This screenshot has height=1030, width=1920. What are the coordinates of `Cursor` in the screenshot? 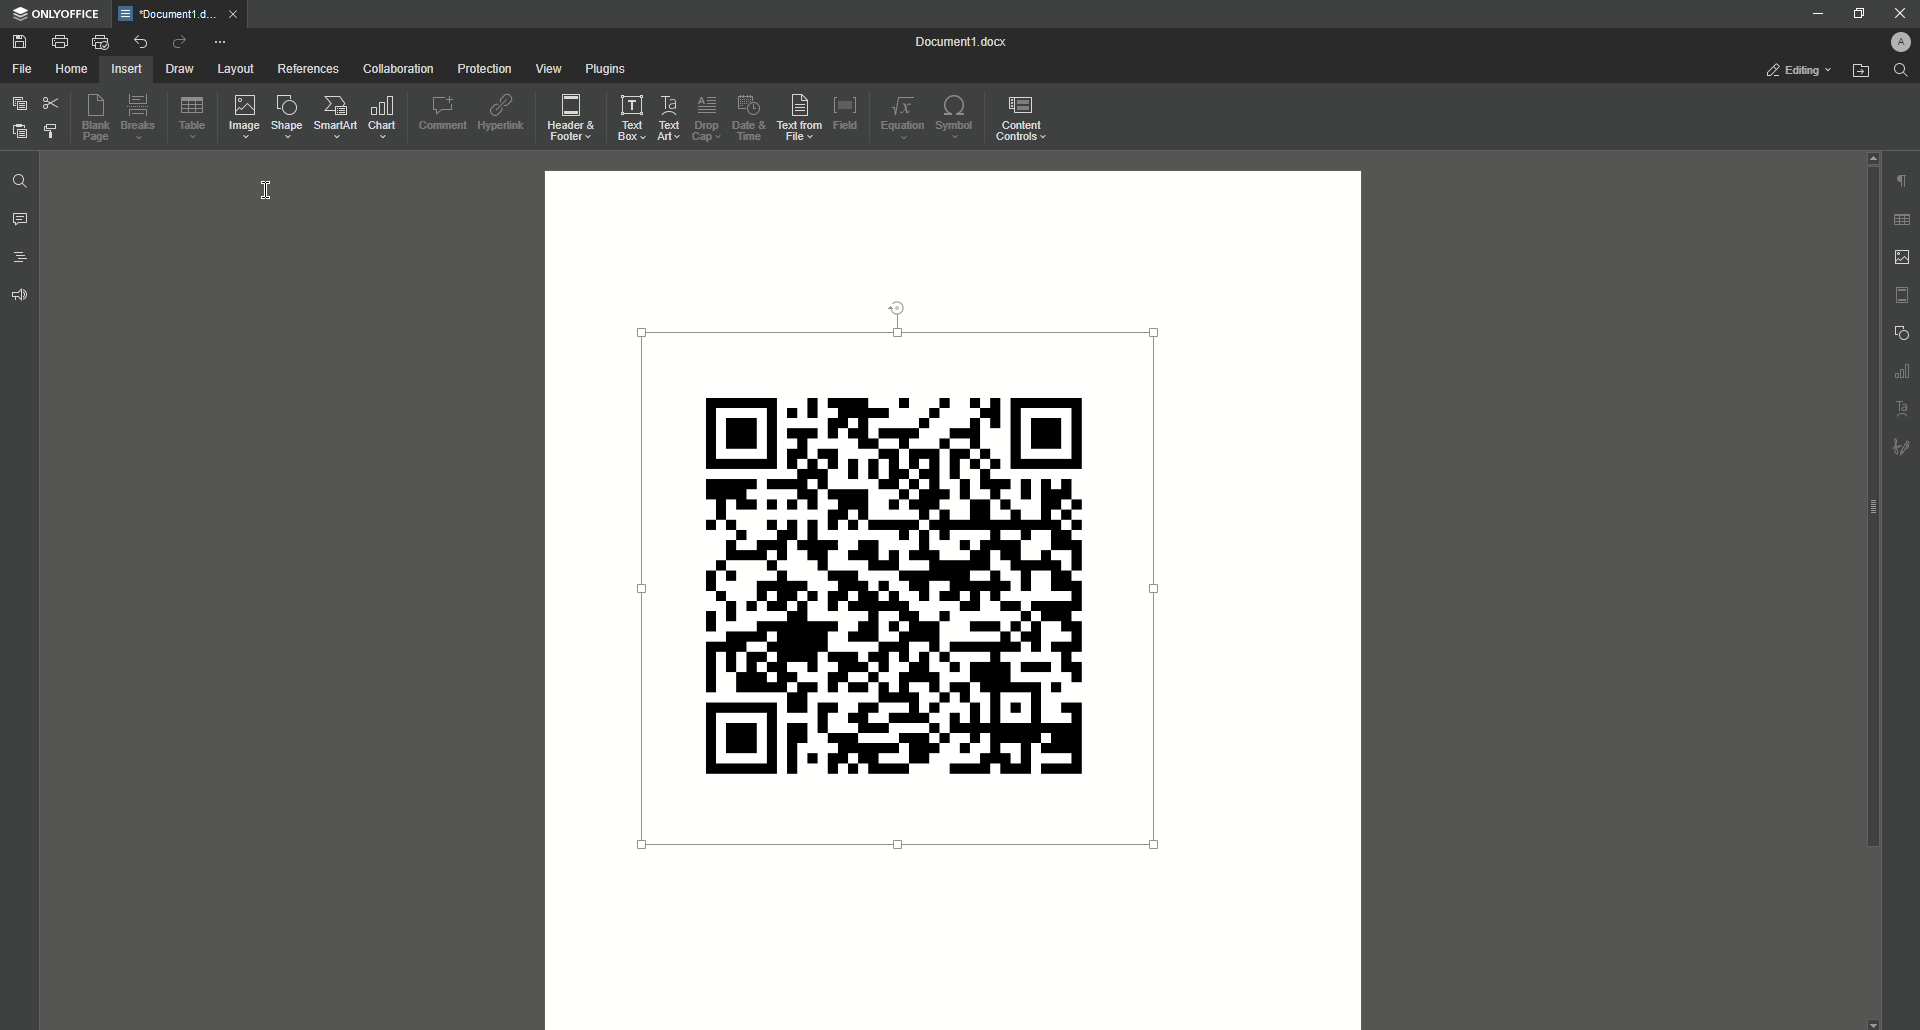 It's located at (269, 192).